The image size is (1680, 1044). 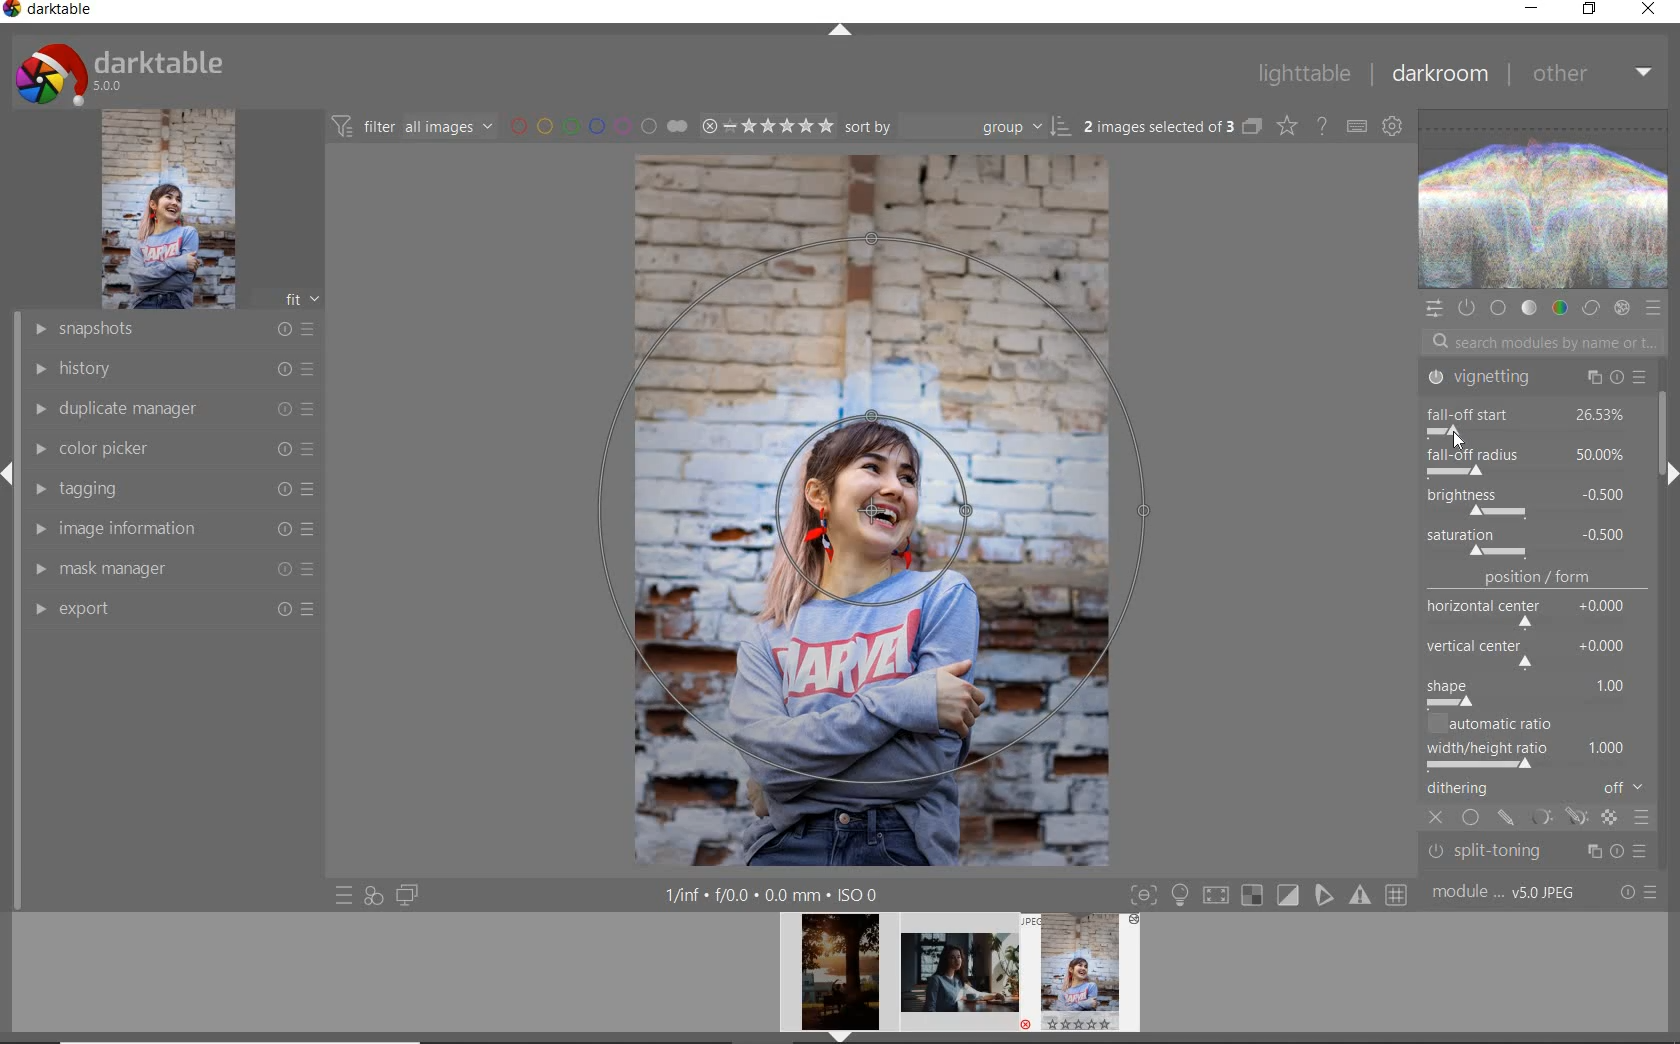 I want to click on filter by image color label, so click(x=596, y=125).